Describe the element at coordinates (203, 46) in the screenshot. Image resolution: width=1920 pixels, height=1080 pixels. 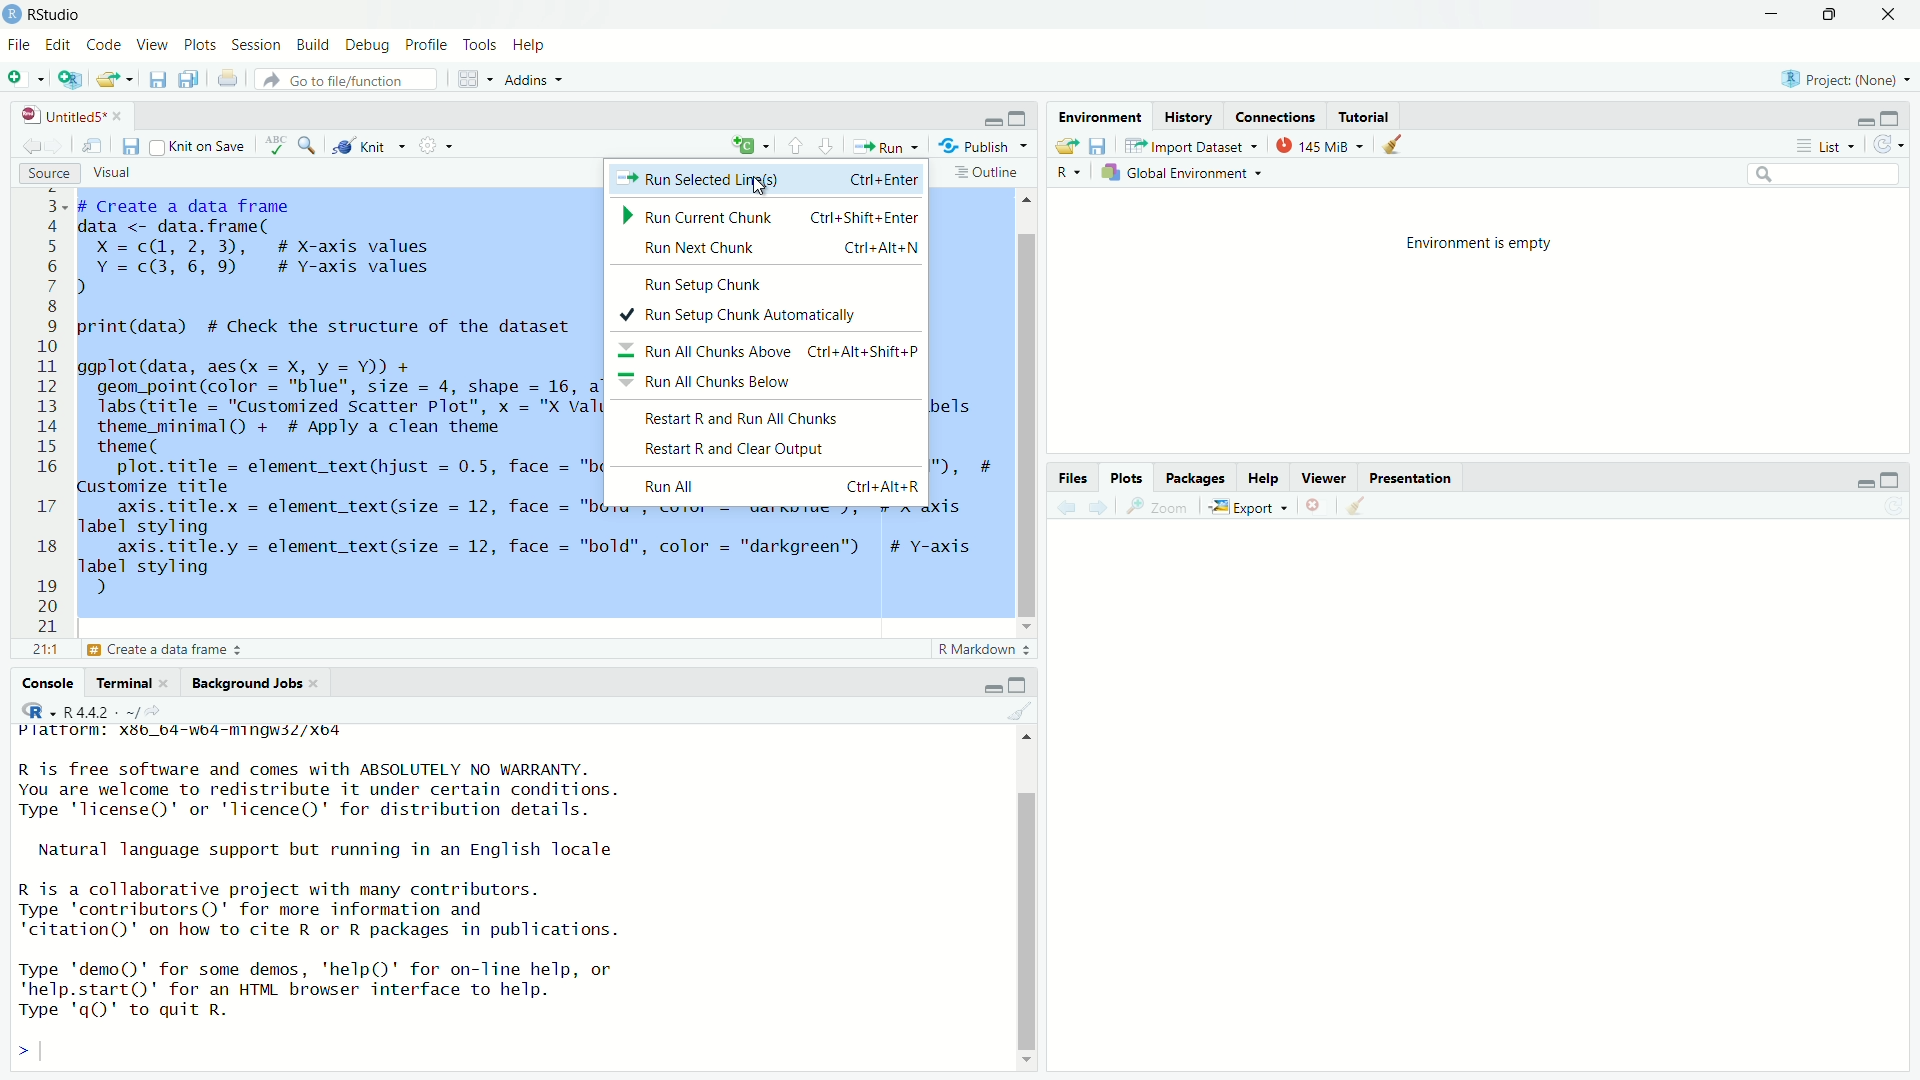
I see `Plots` at that location.